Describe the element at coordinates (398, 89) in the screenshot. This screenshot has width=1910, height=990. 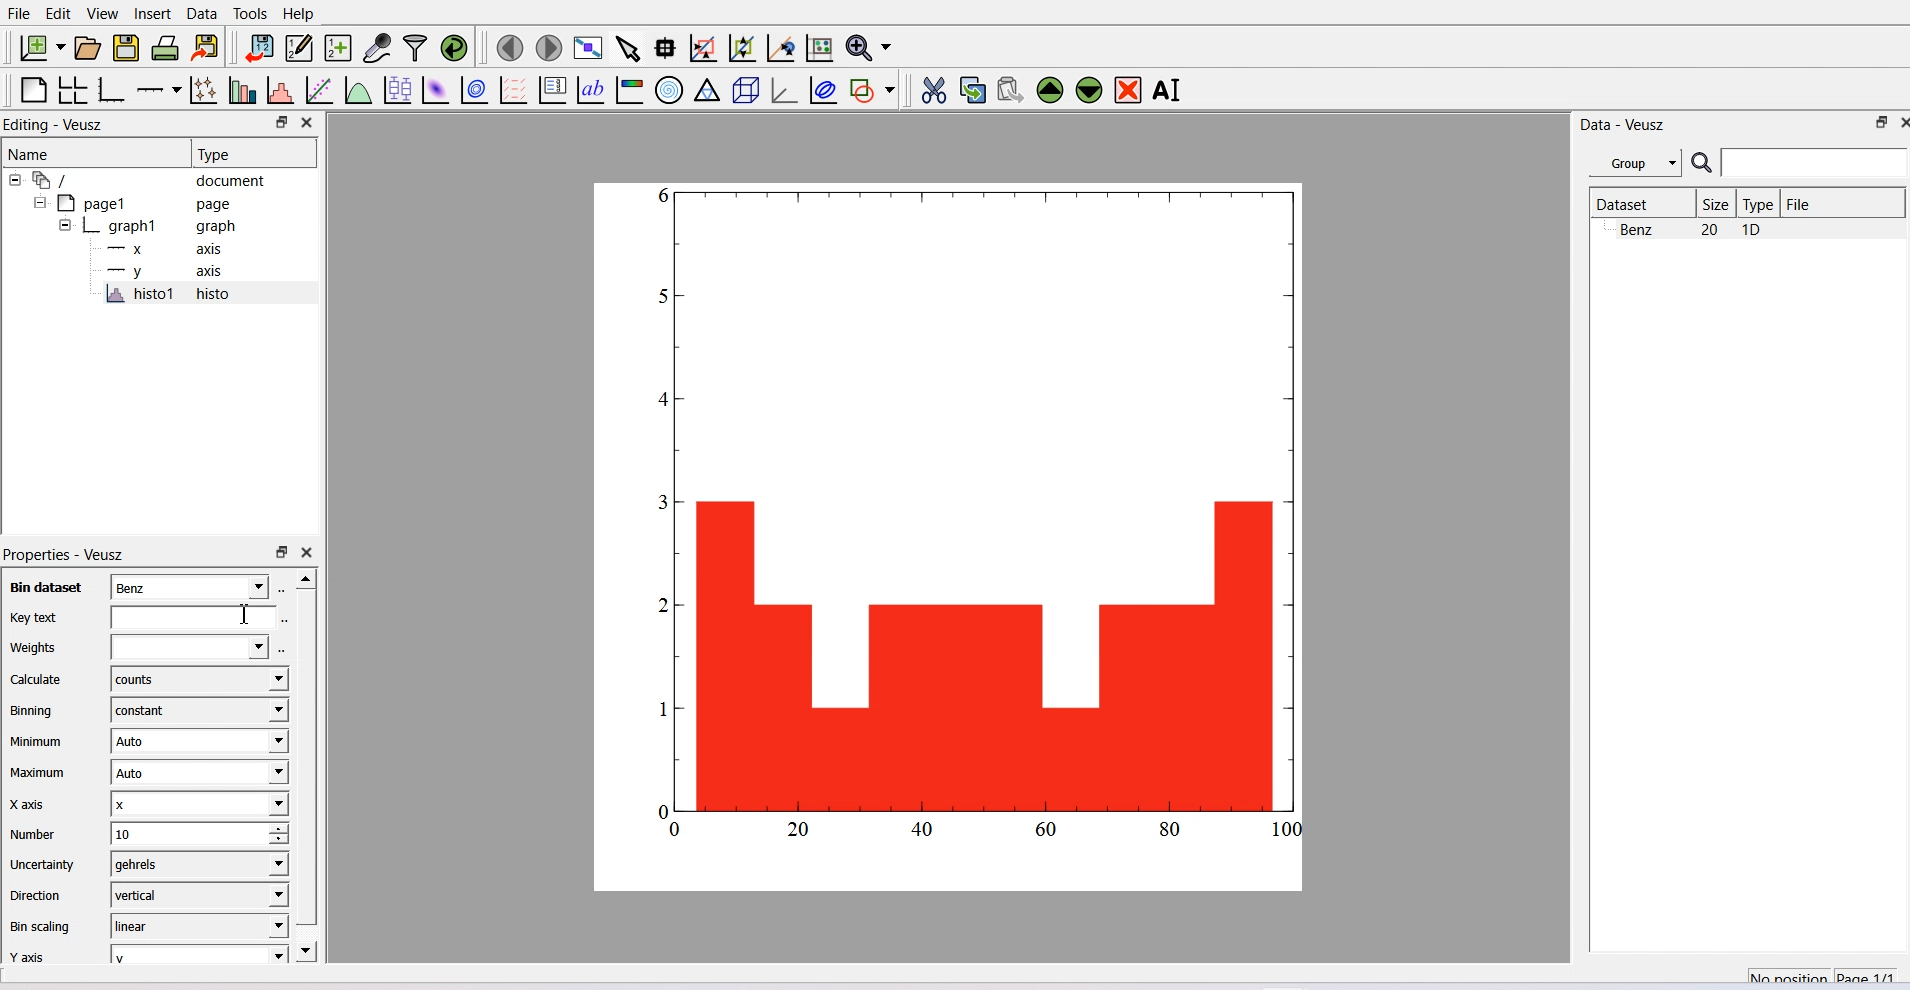
I see `Plot box plots` at that location.